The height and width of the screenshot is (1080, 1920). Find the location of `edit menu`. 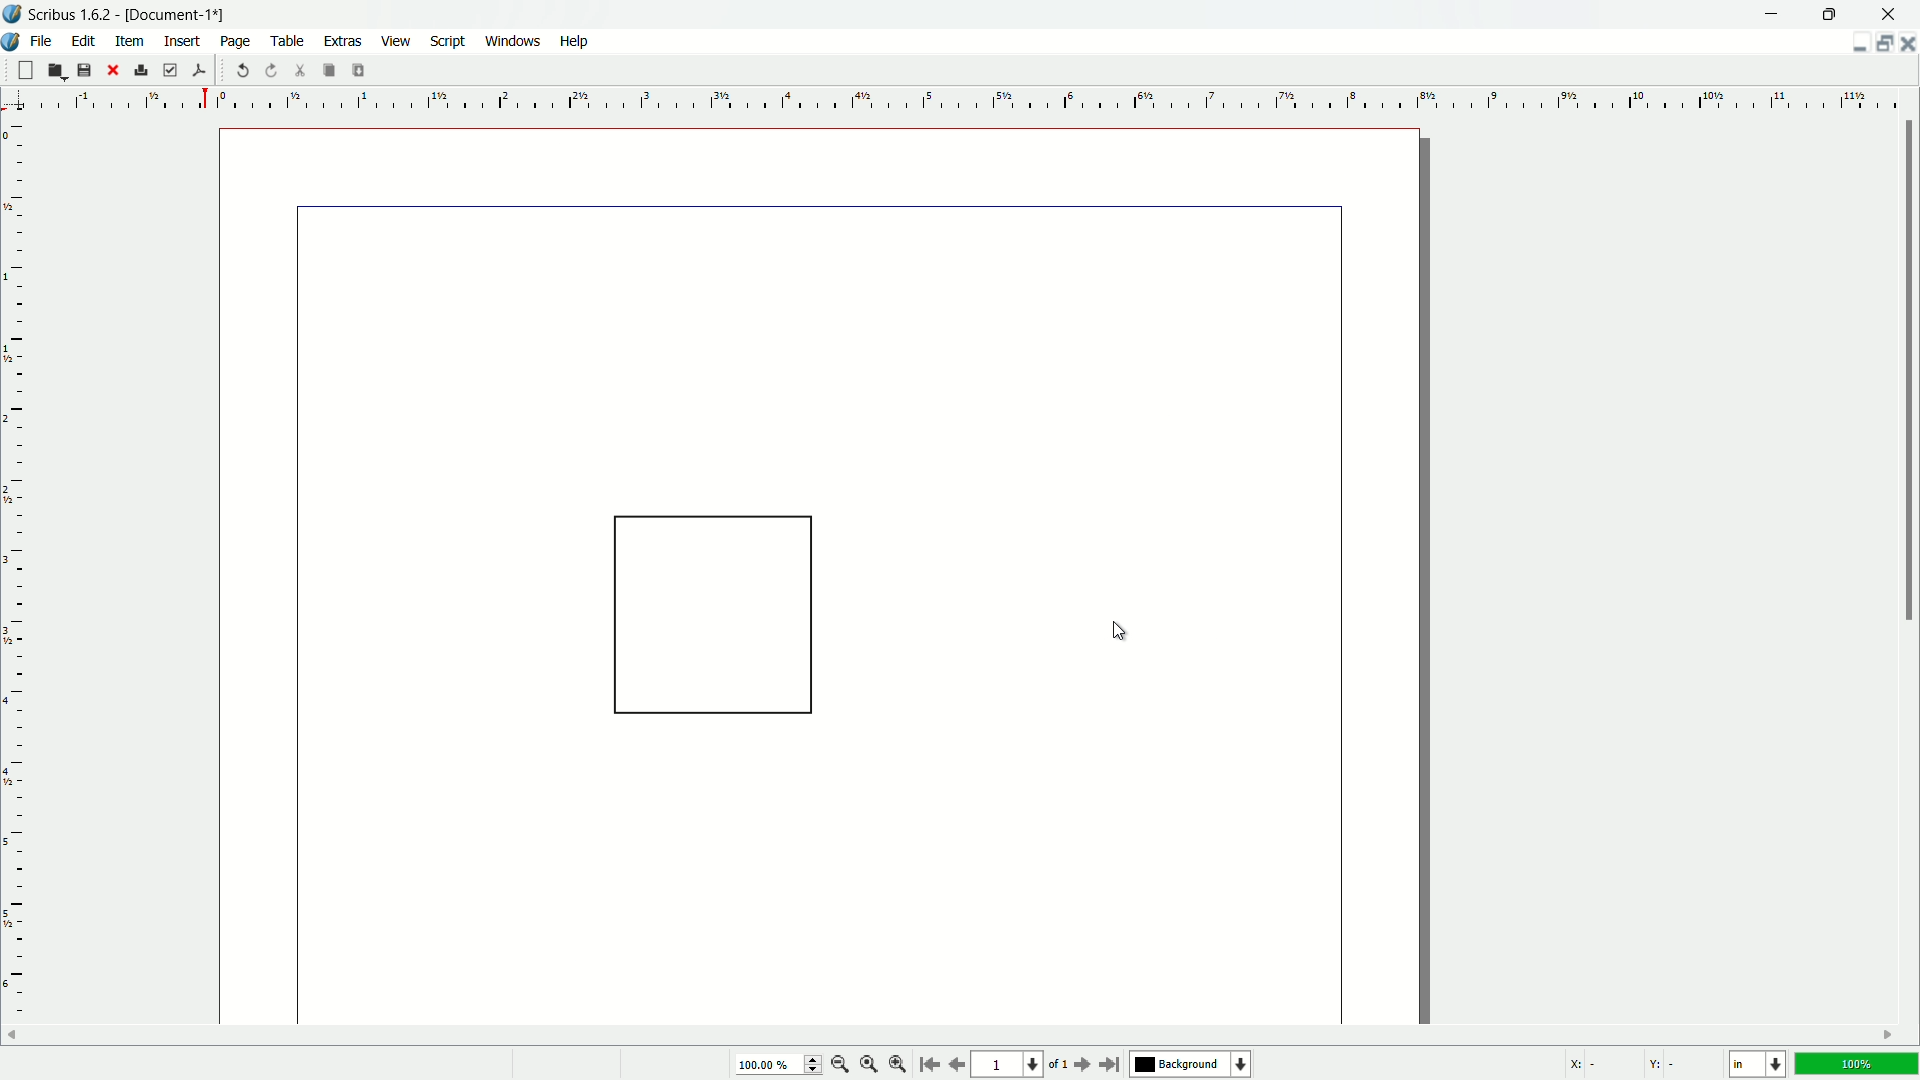

edit menu is located at coordinates (81, 42).